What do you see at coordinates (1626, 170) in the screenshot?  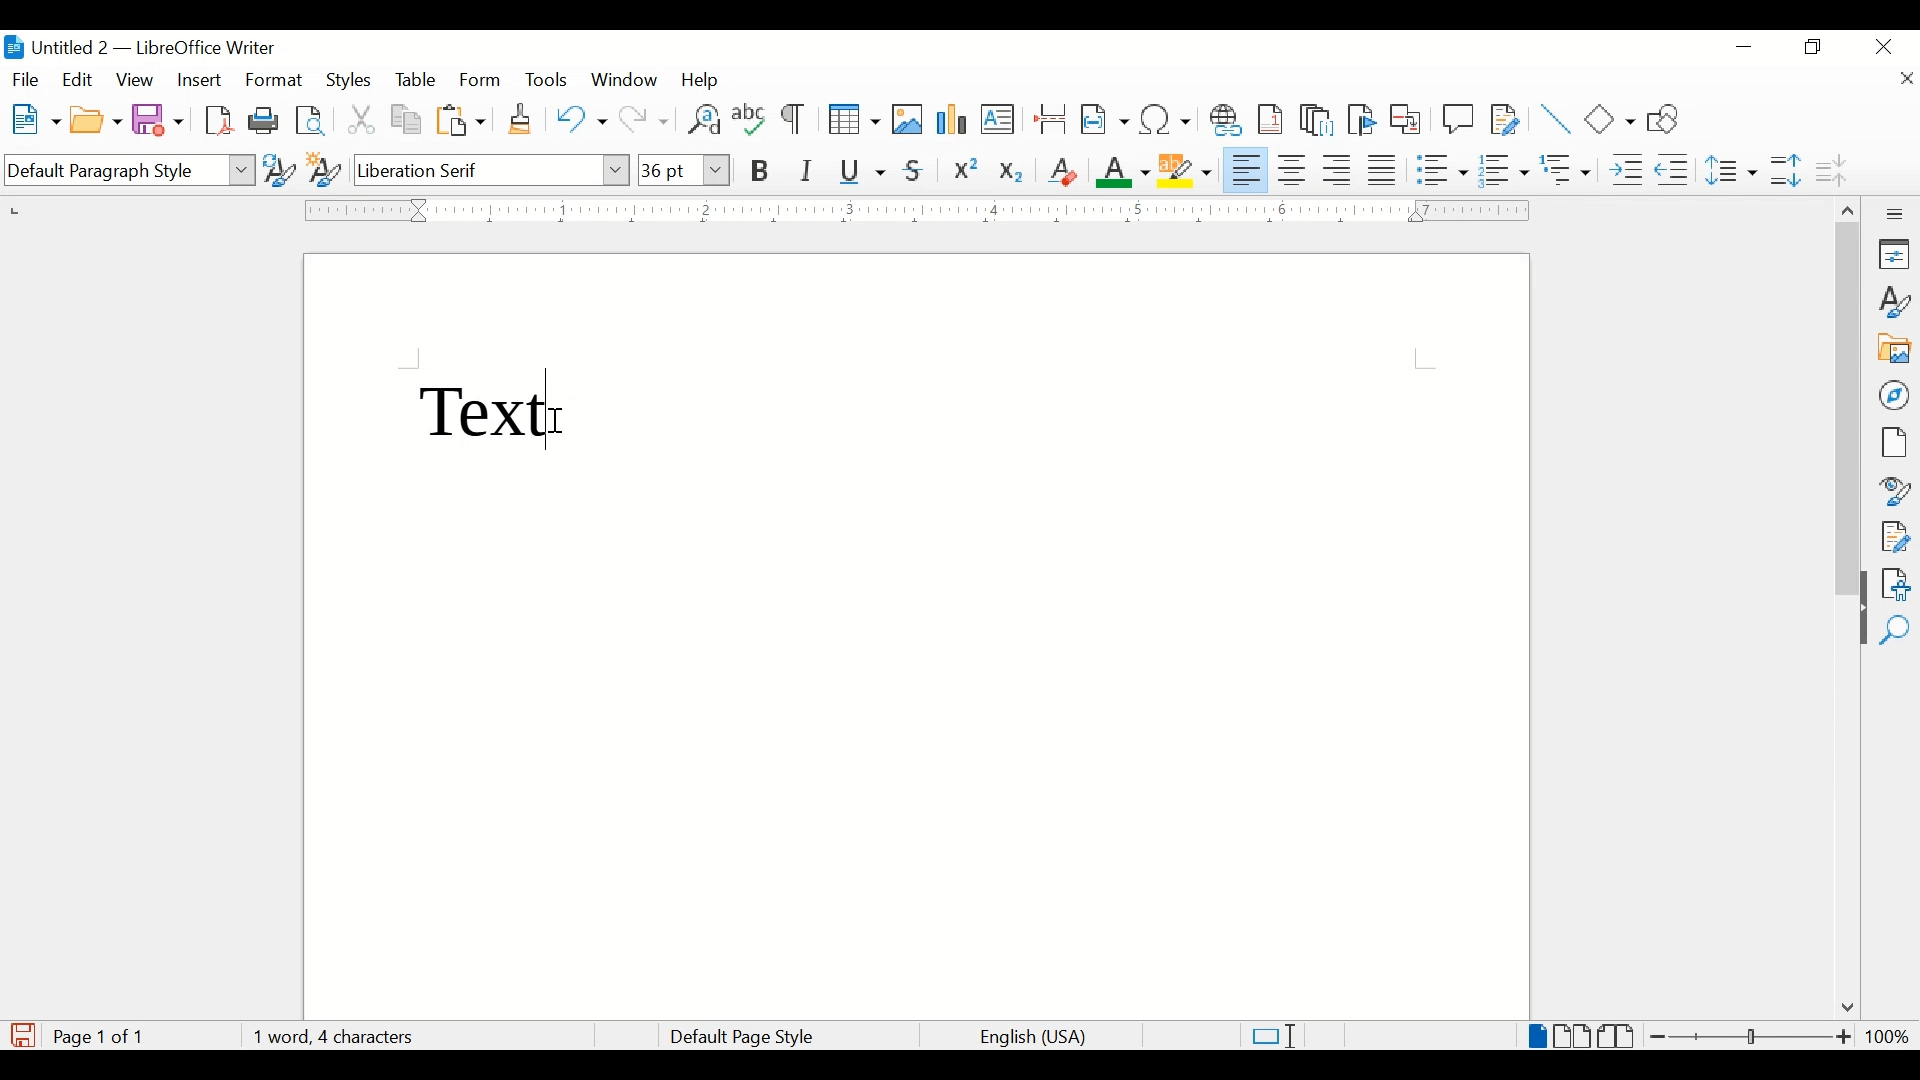 I see `increase indent` at bounding box center [1626, 170].